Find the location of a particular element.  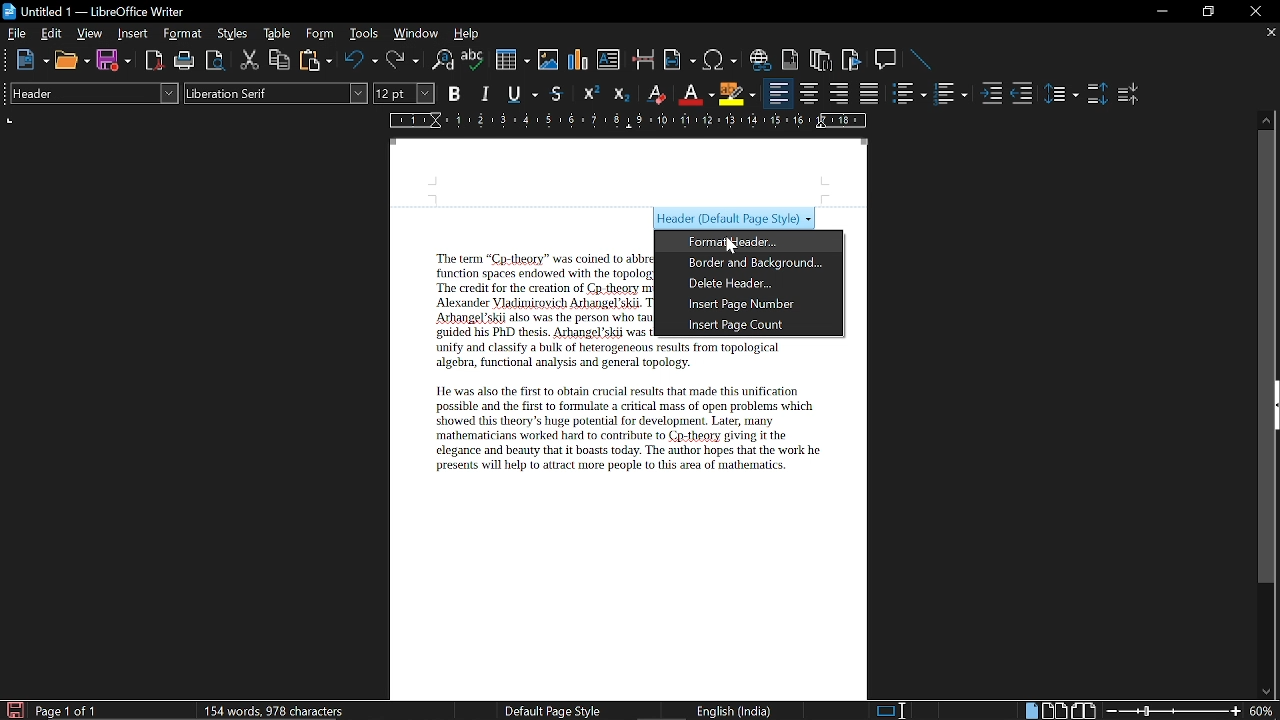

Insert page break is located at coordinates (642, 60).